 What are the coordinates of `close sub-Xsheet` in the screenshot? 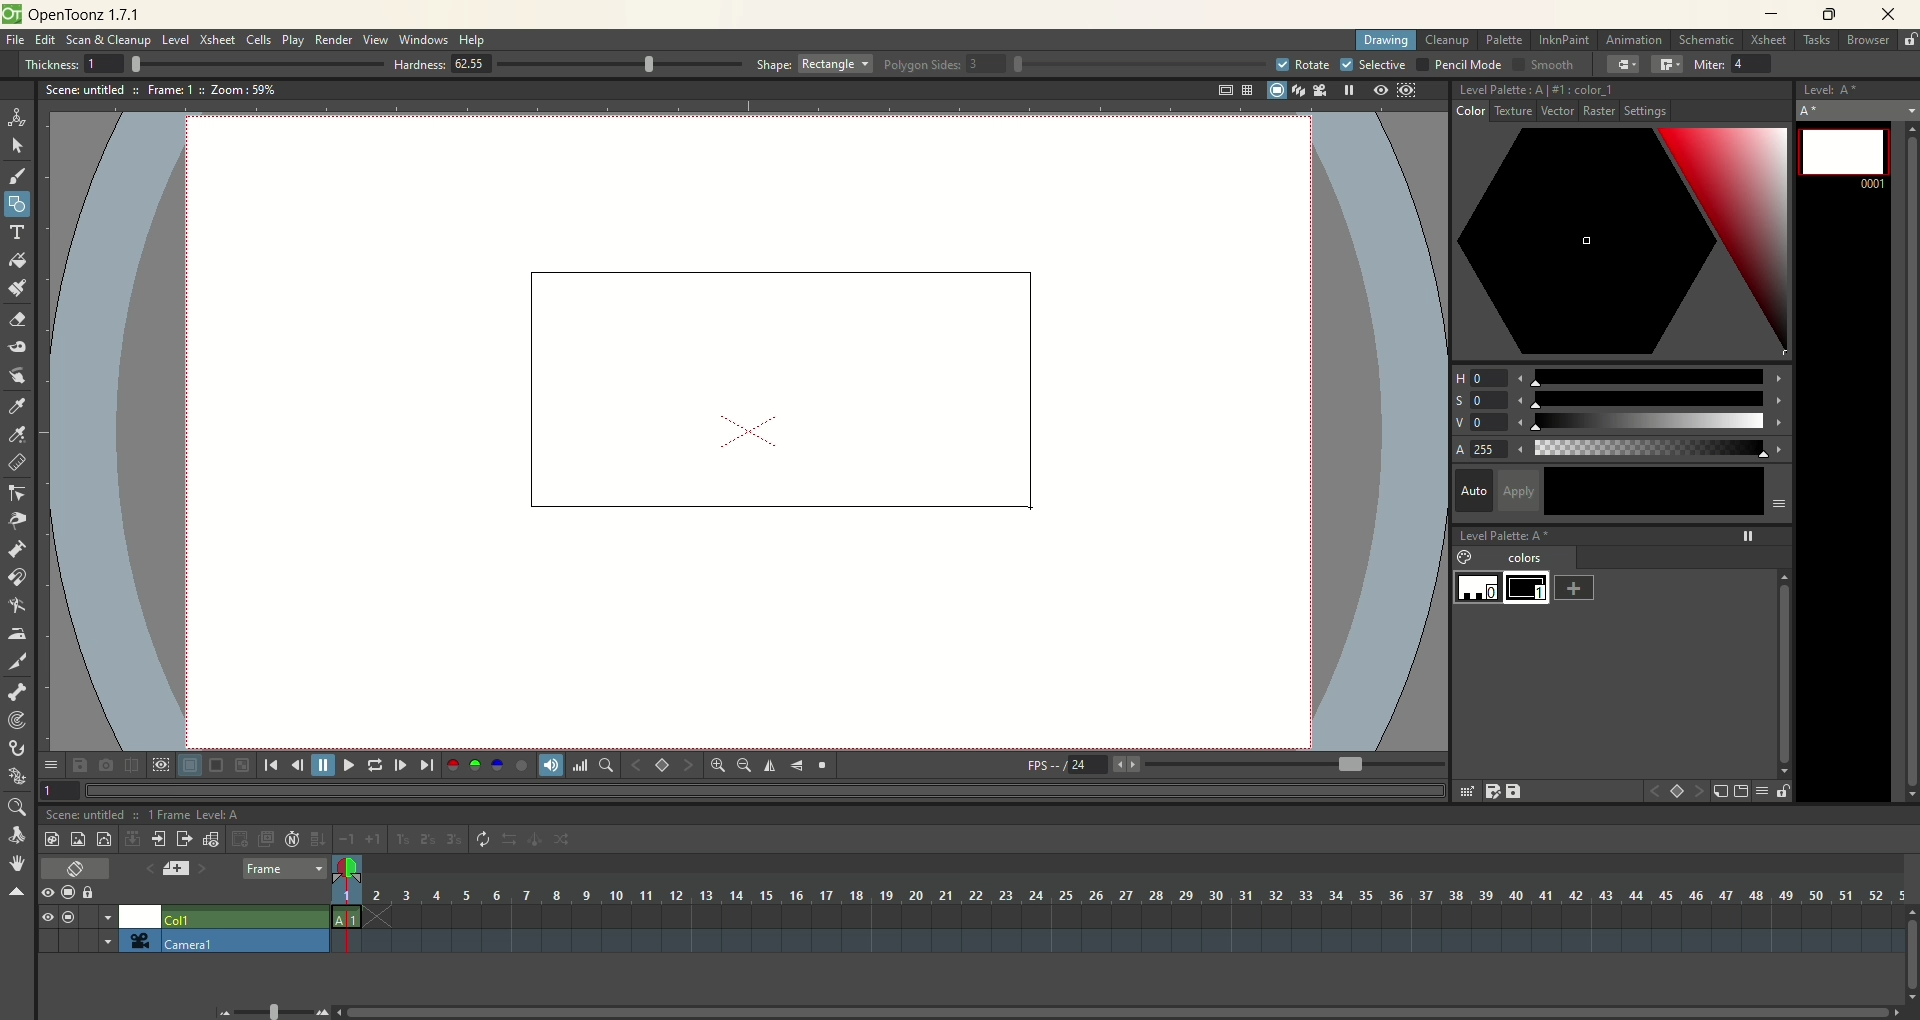 It's located at (185, 839).